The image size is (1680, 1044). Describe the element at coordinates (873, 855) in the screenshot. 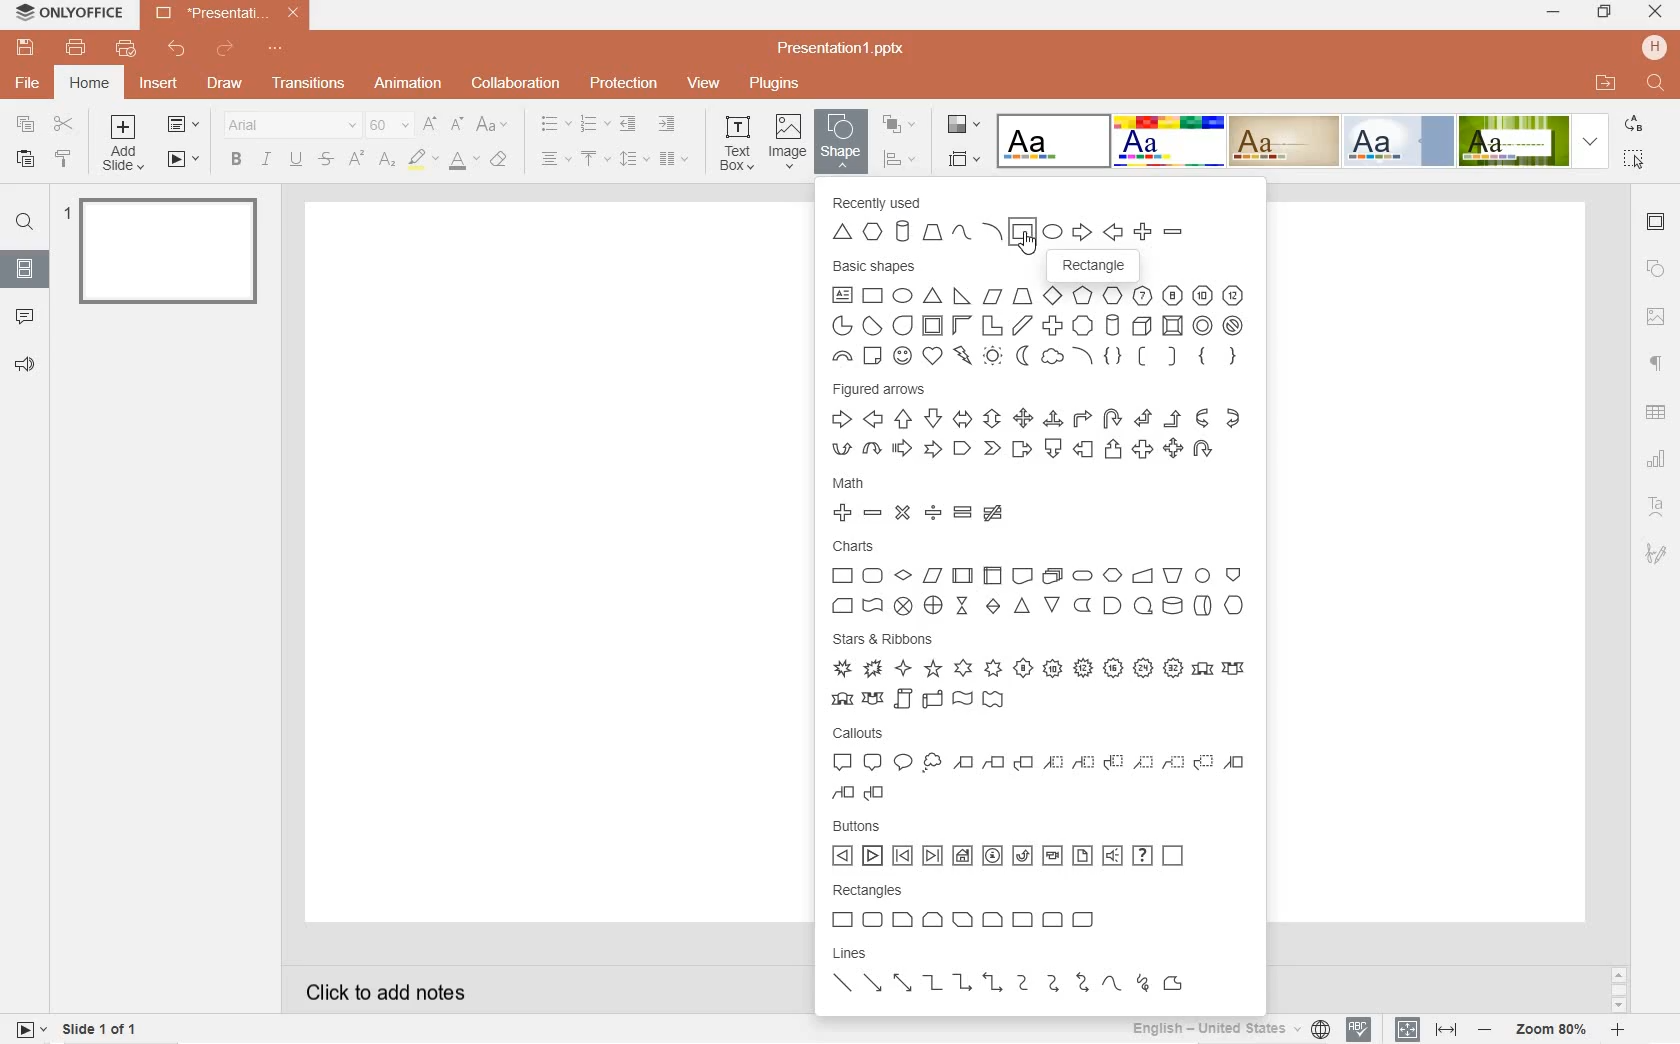

I see `Next or forward button` at that location.